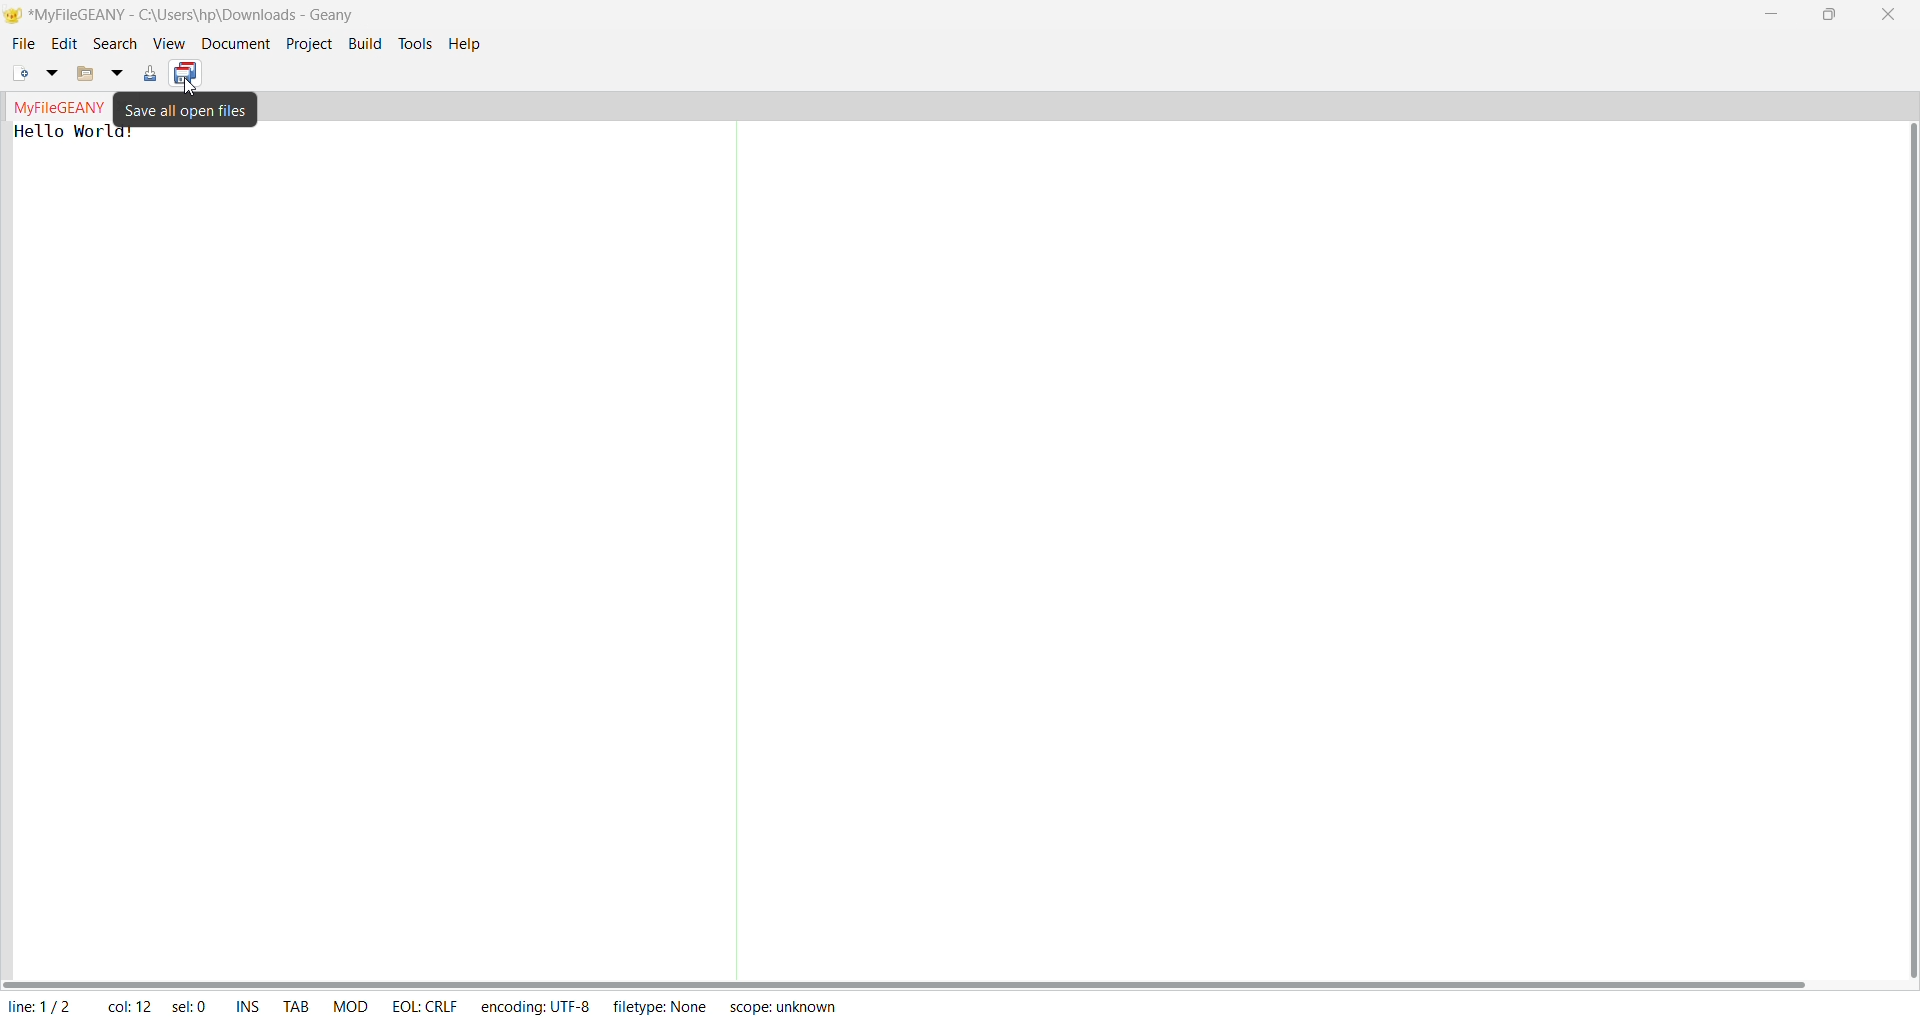  Describe the element at coordinates (151, 74) in the screenshot. I see `Save Current File` at that location.